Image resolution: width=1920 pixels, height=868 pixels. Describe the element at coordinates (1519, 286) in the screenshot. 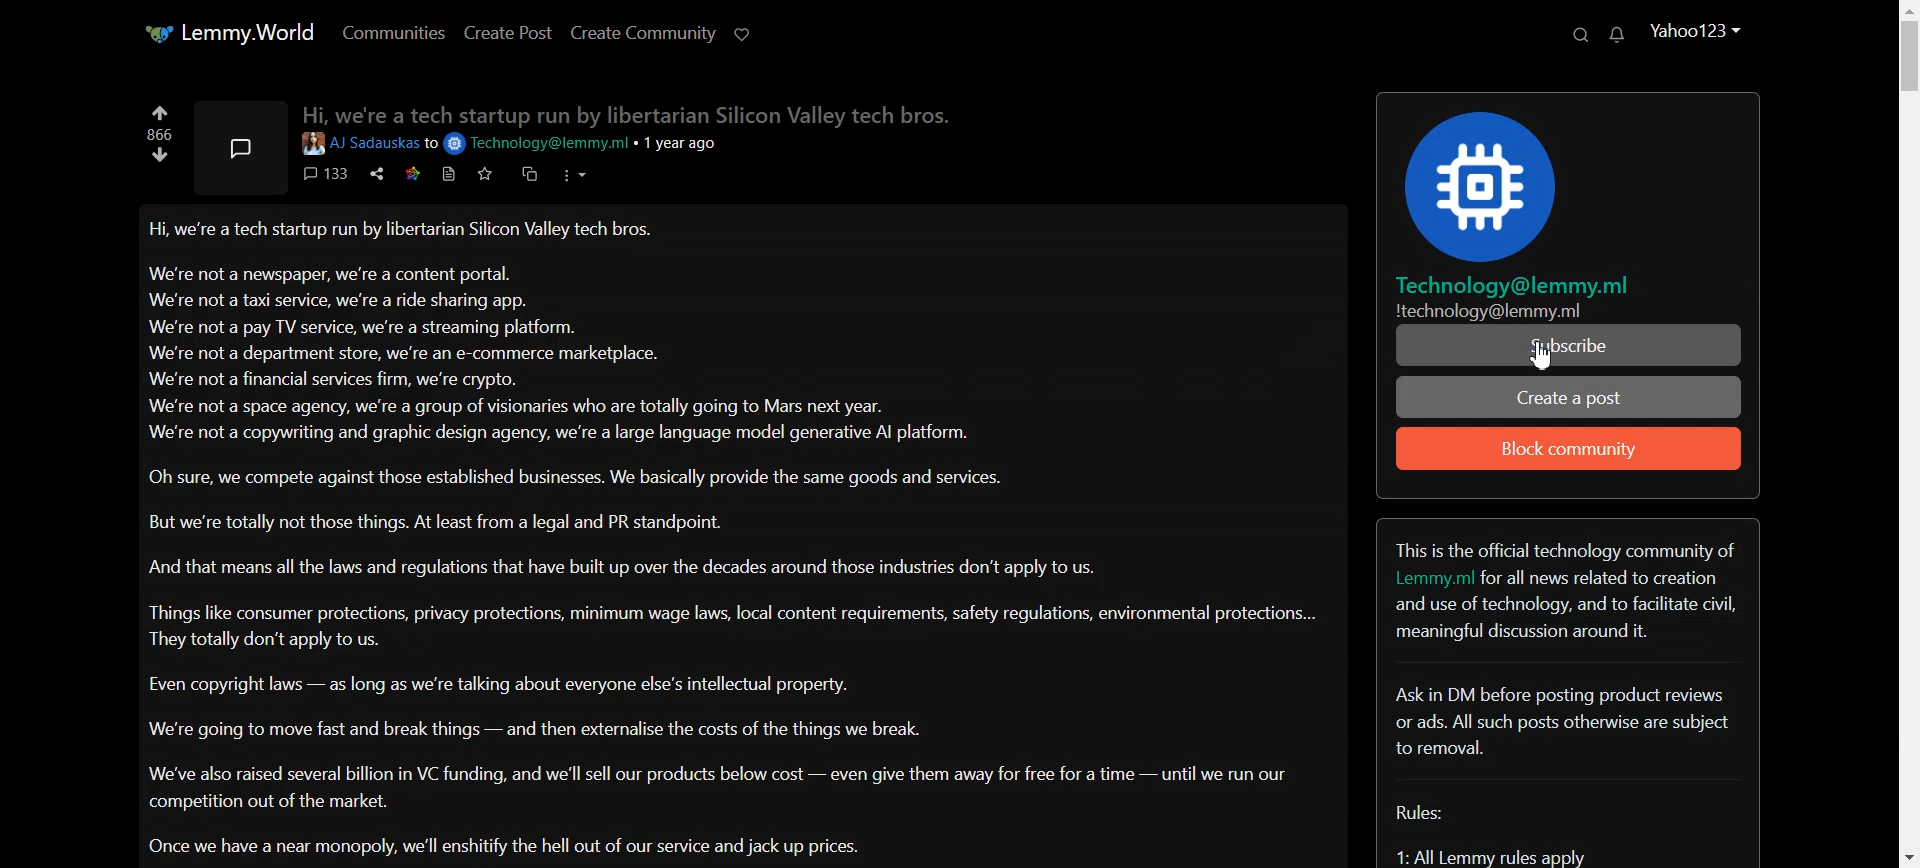

I see `Technology@lemmy.ml` at that location.